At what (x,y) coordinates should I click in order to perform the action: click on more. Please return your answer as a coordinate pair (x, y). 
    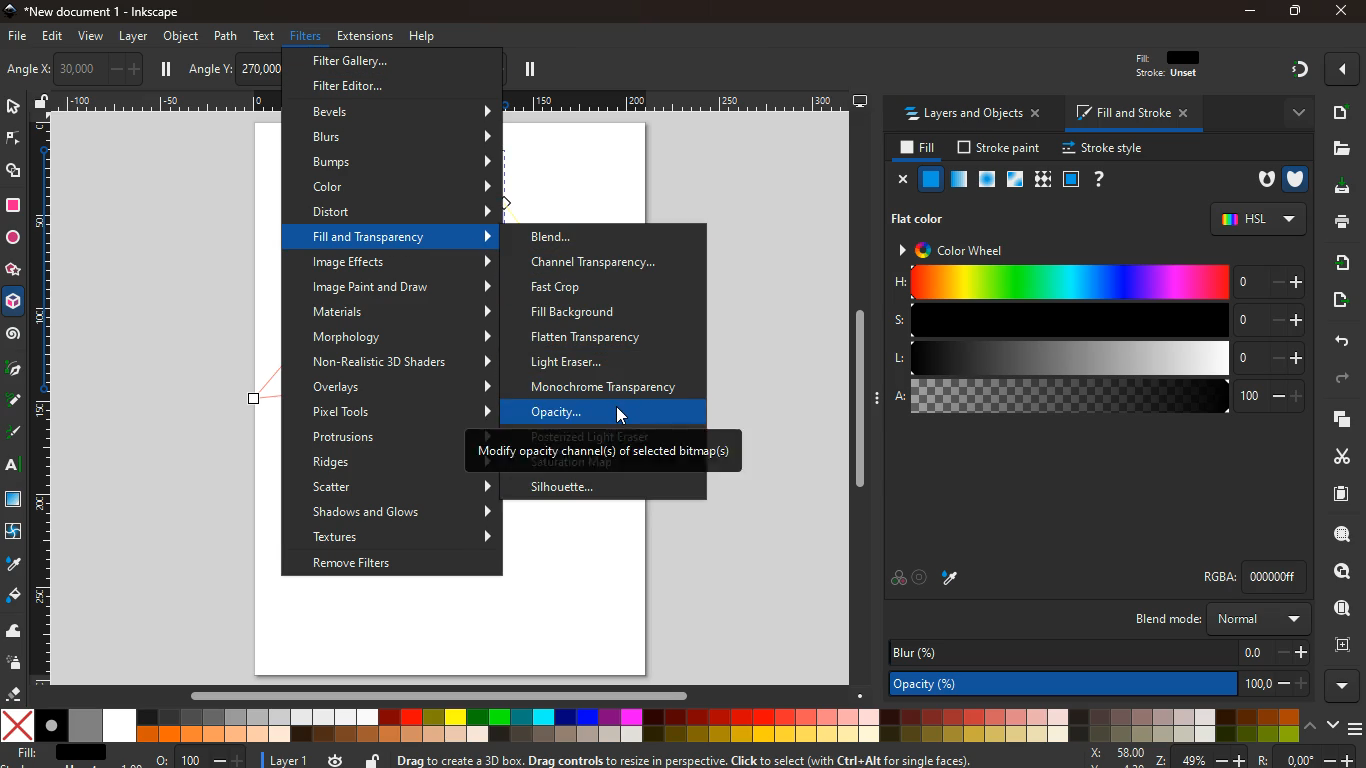
    Looking at the image, I should click on (1293, 112).